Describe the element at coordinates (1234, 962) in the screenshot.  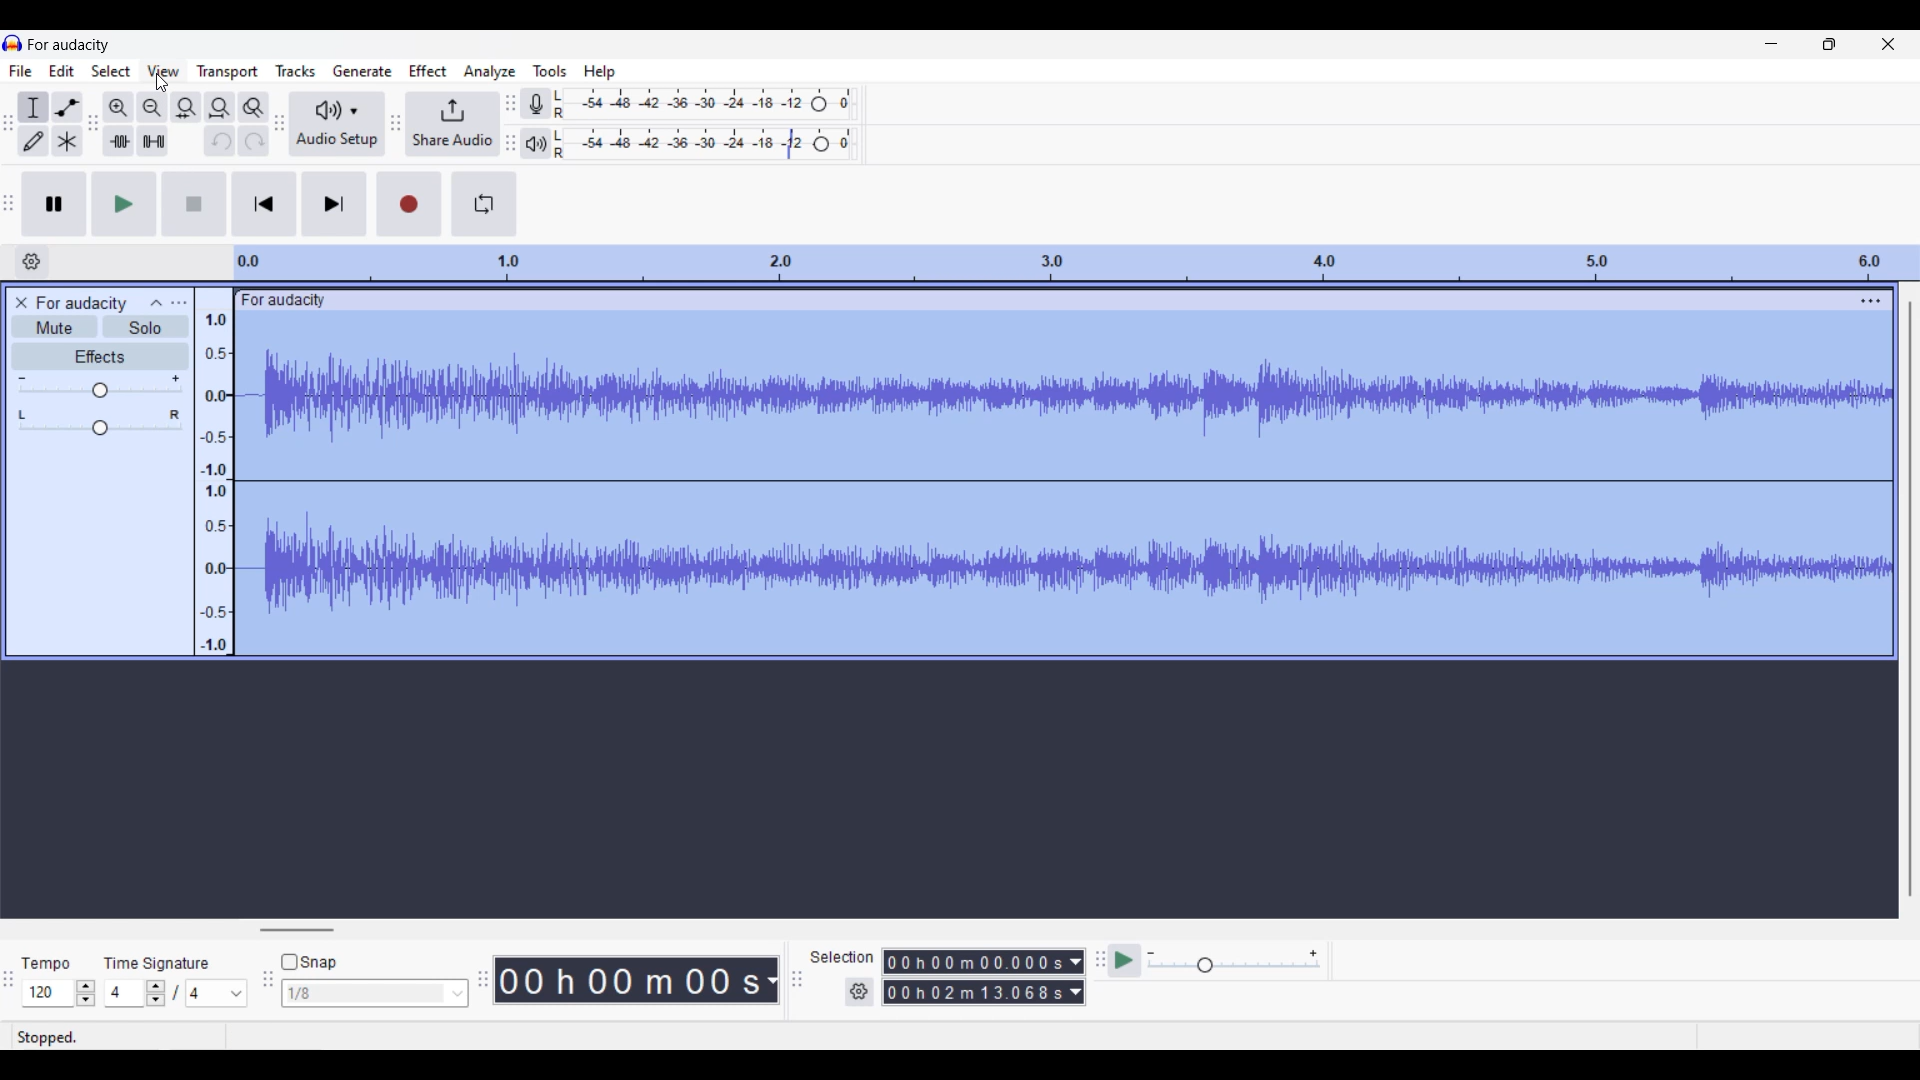
I see `Playback speed slider` at that location.